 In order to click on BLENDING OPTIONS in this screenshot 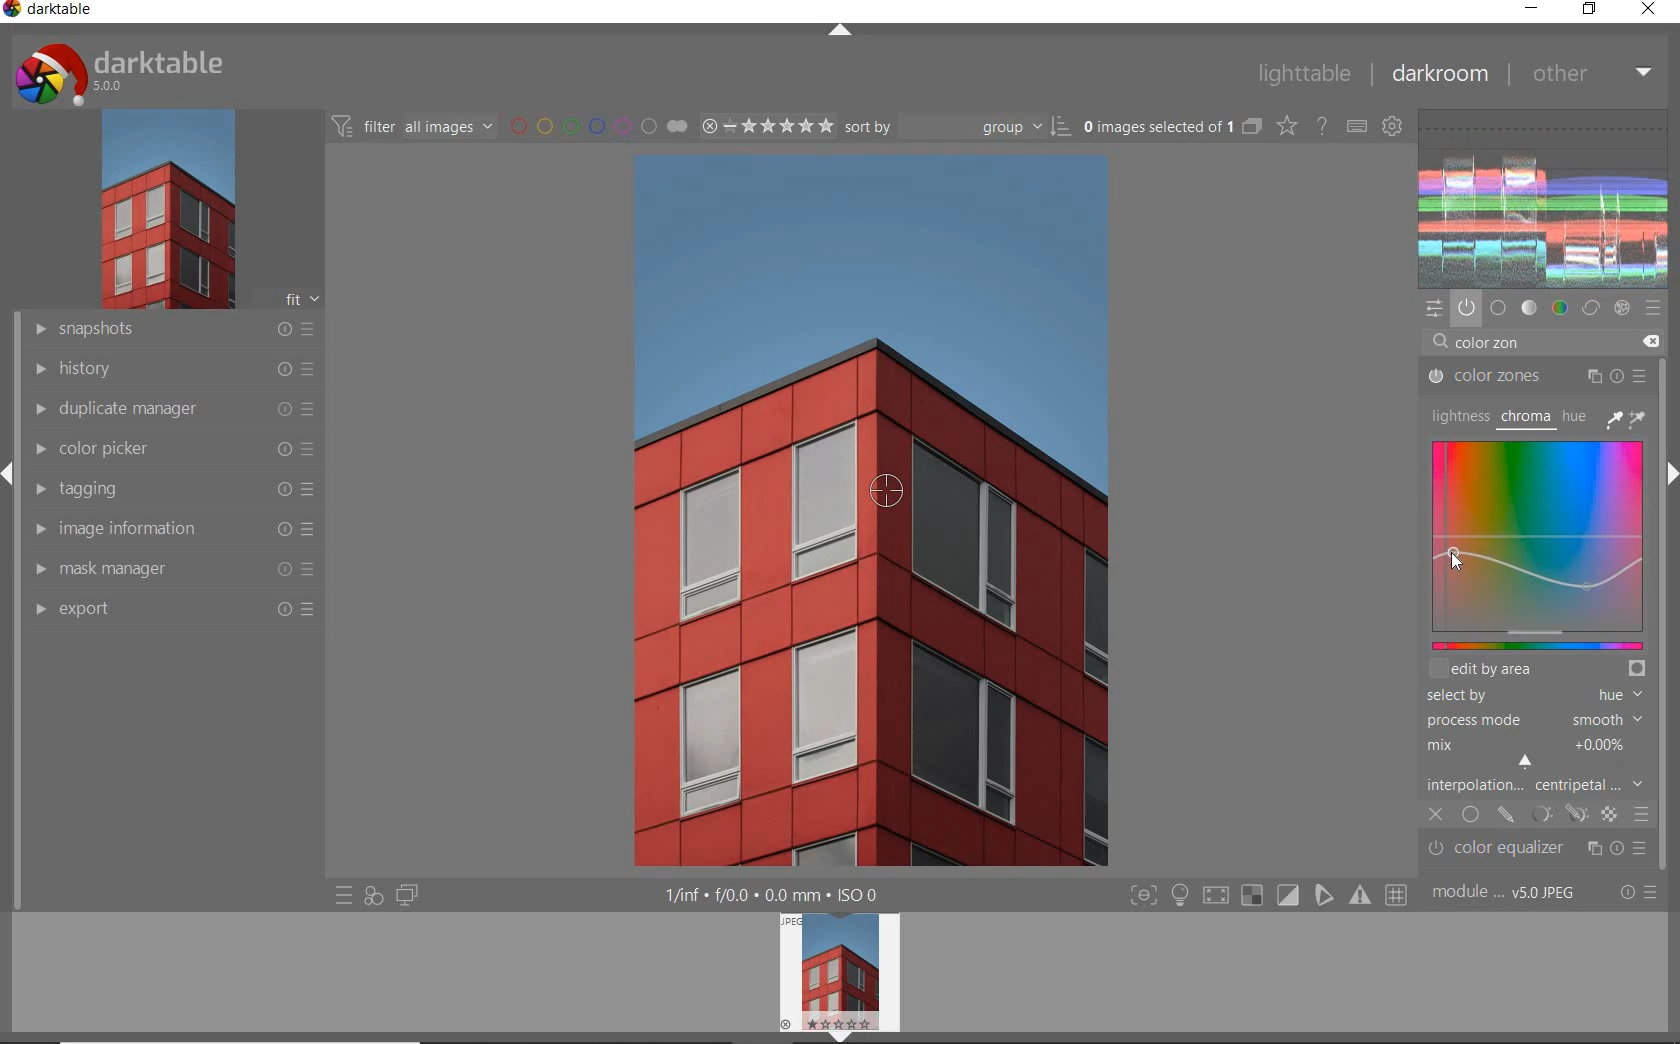, I will do `click(1642, 813)`.